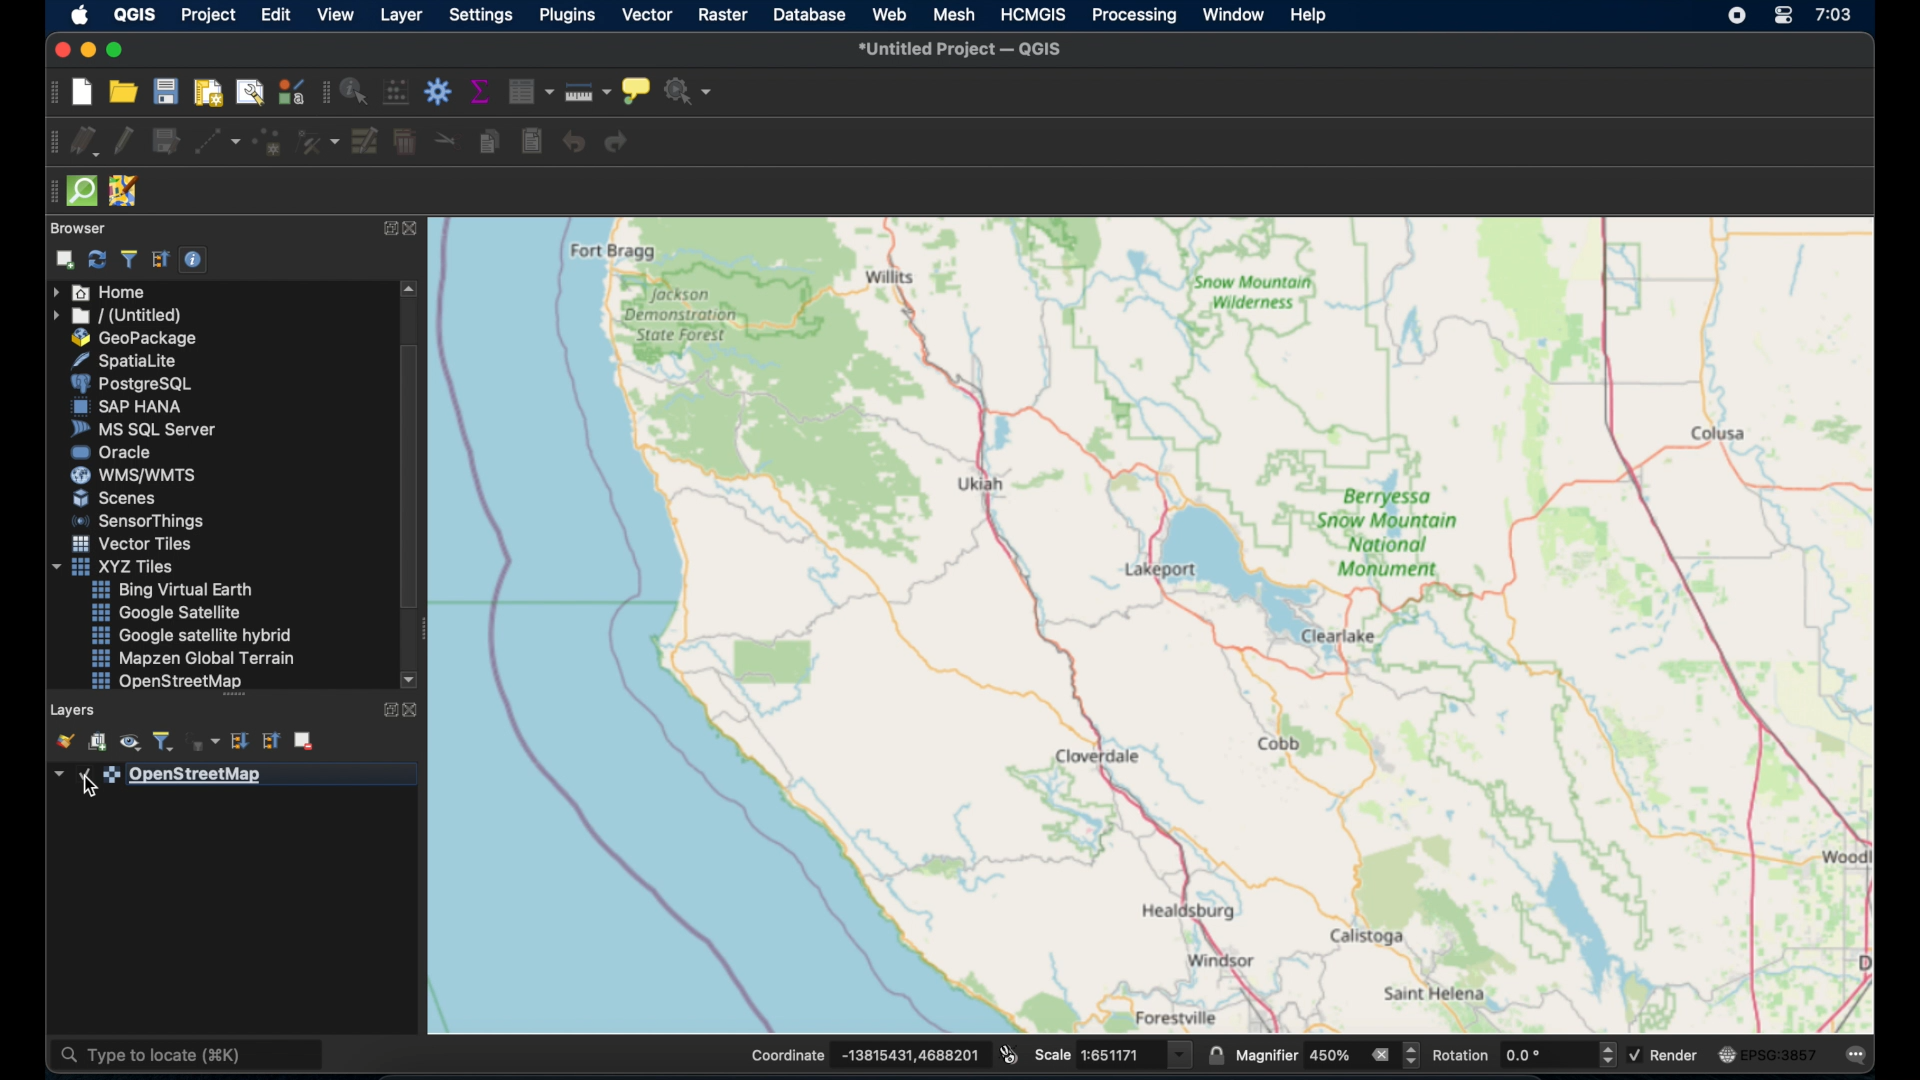 The image size is (1920, 1080). Describe the element at coordinates (129, 743) in the screenshot. I see `manage map theme` at that location.